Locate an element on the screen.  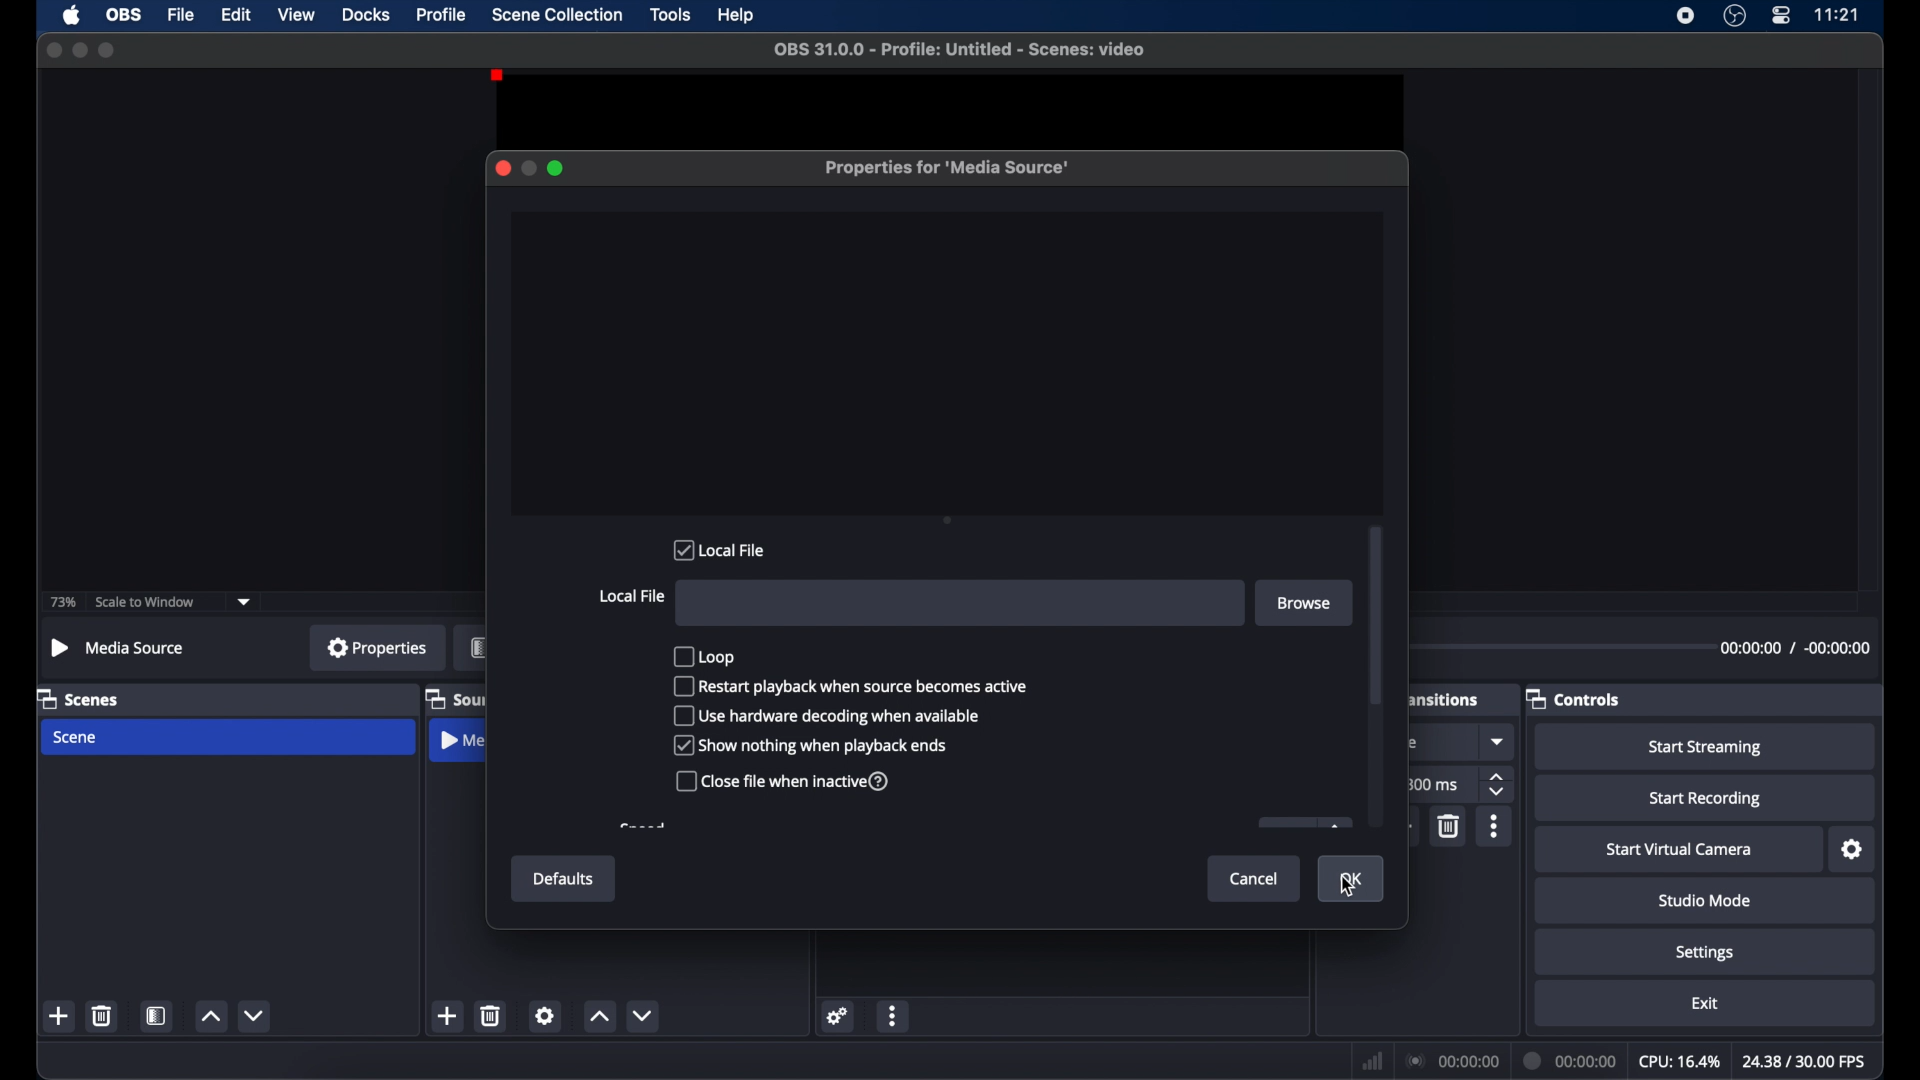
obs is located at coordinates (126, 14).